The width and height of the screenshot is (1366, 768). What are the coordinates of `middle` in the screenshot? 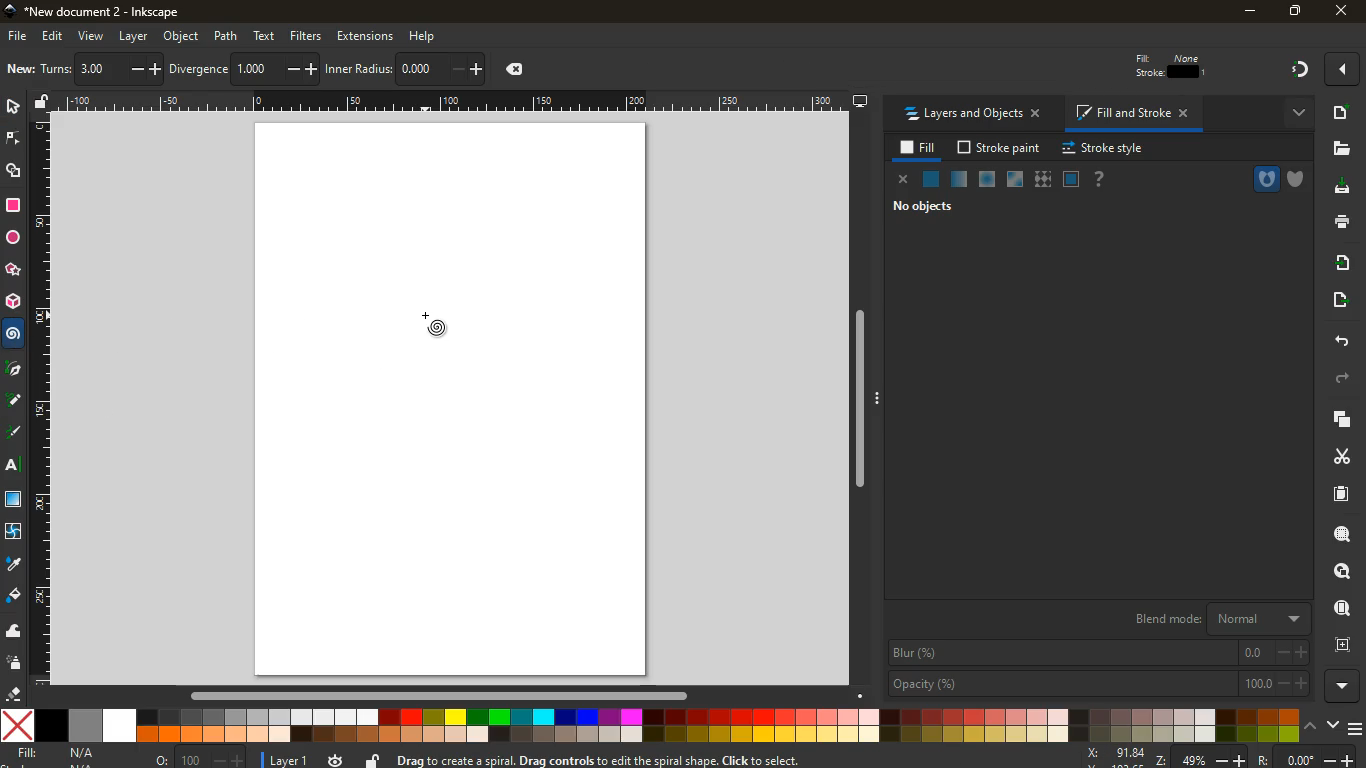 It's located at (309, 71).